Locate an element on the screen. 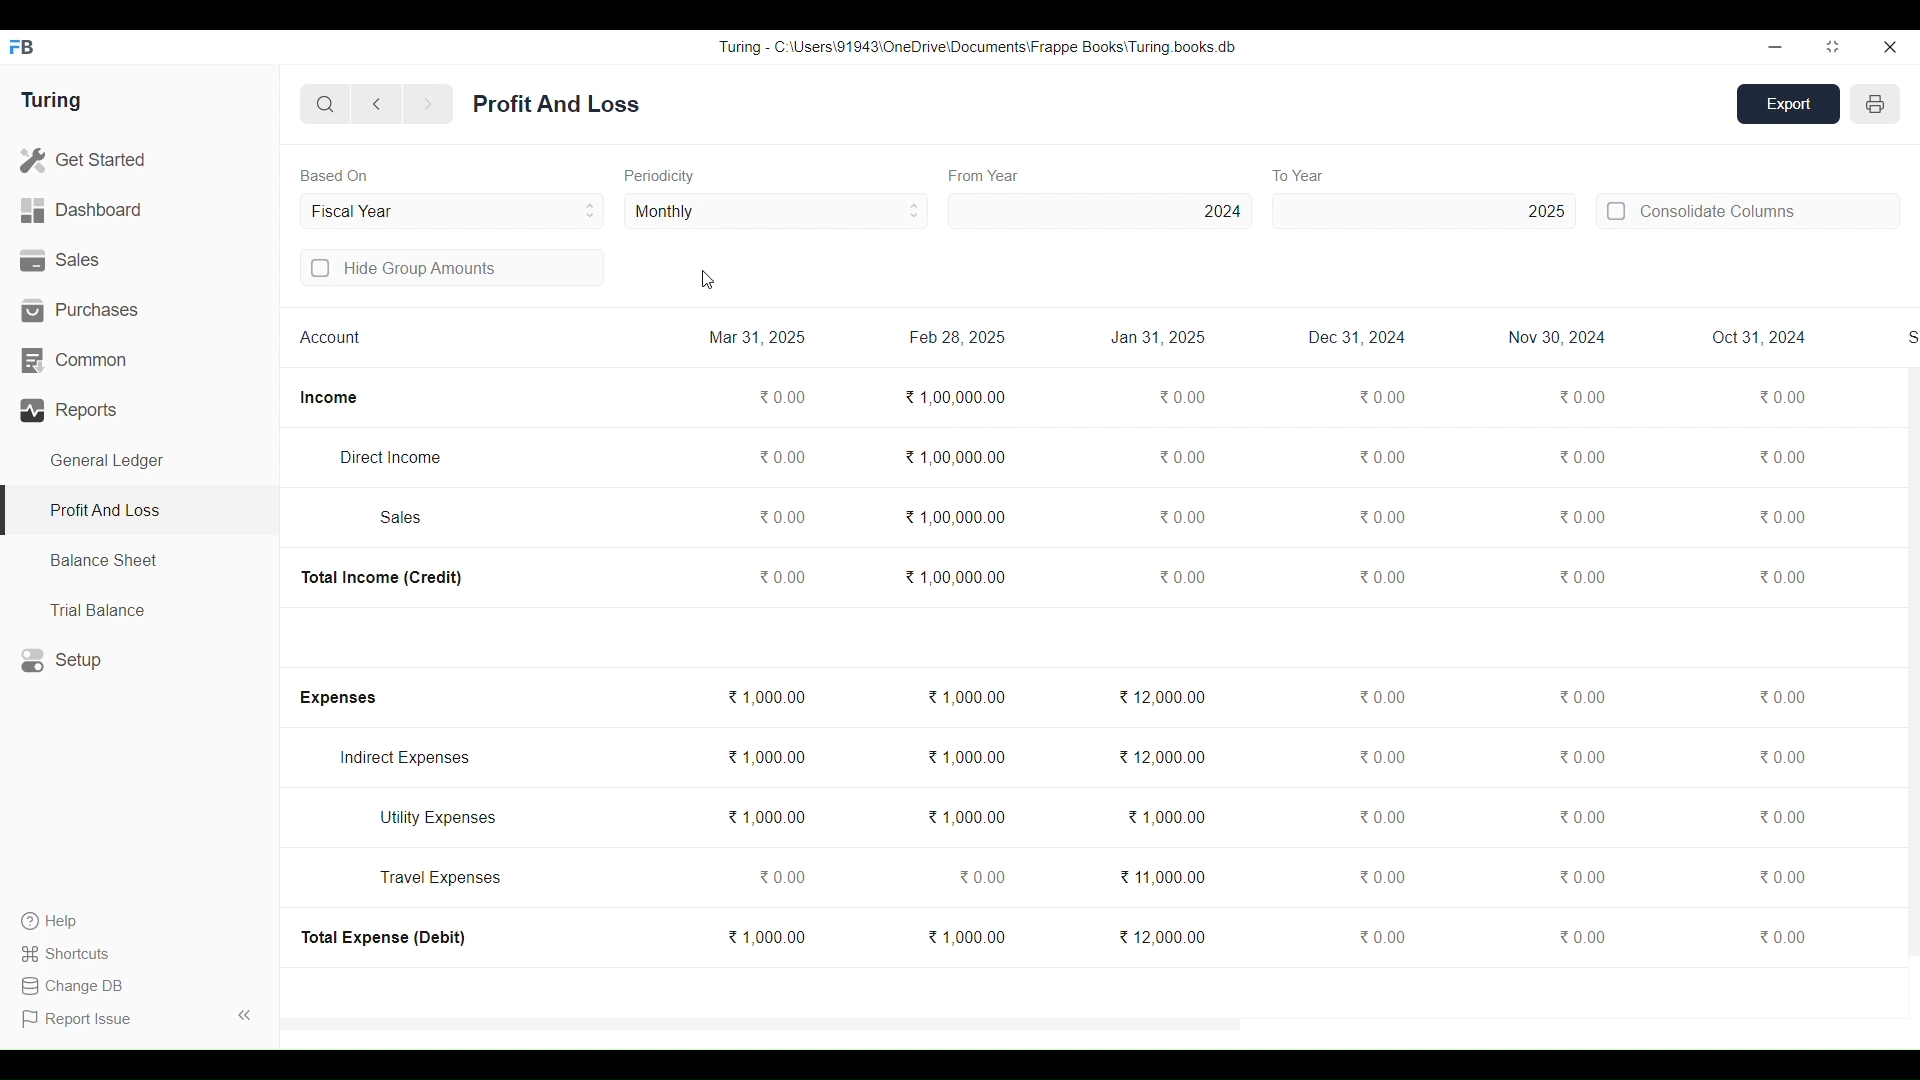 Image resolution: width=1920 pixels, height=1080 pixels. 11,000.00 is located at coordinates (1163, 877).